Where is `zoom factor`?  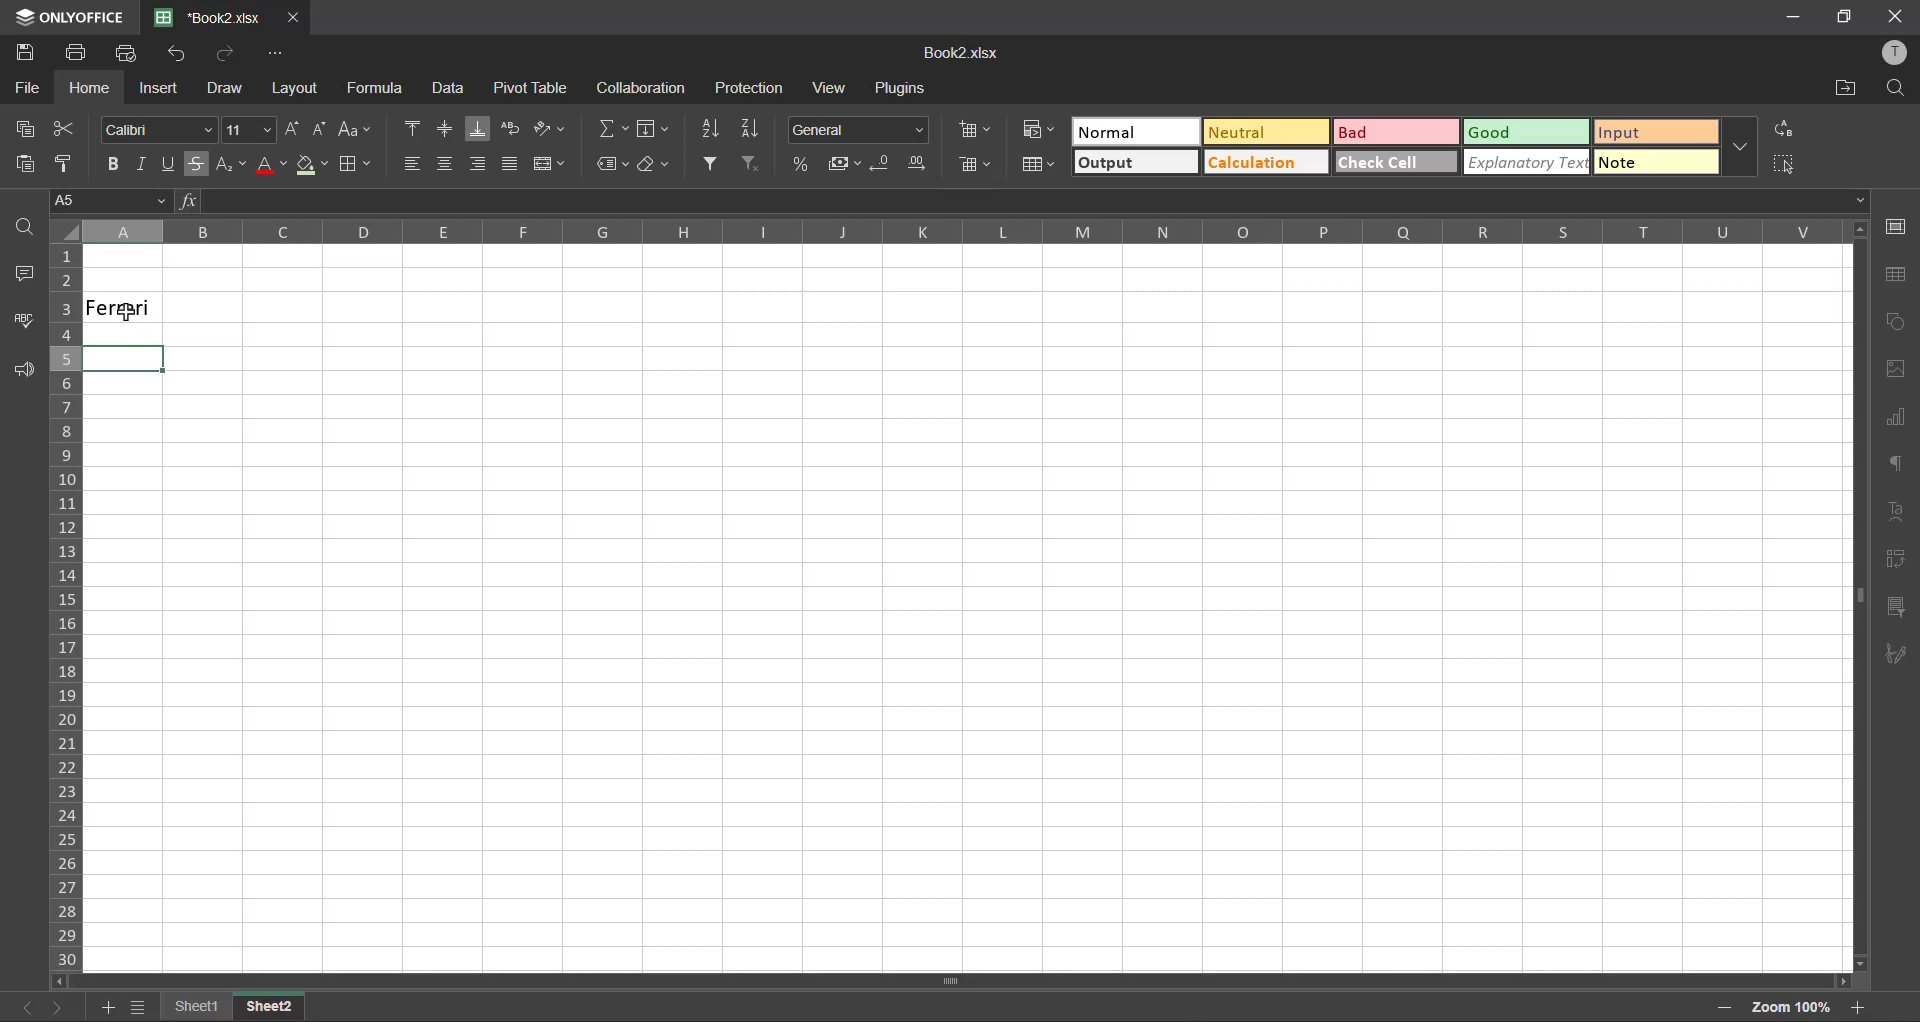 zoom factor is located at coordinates (1792, 1007).